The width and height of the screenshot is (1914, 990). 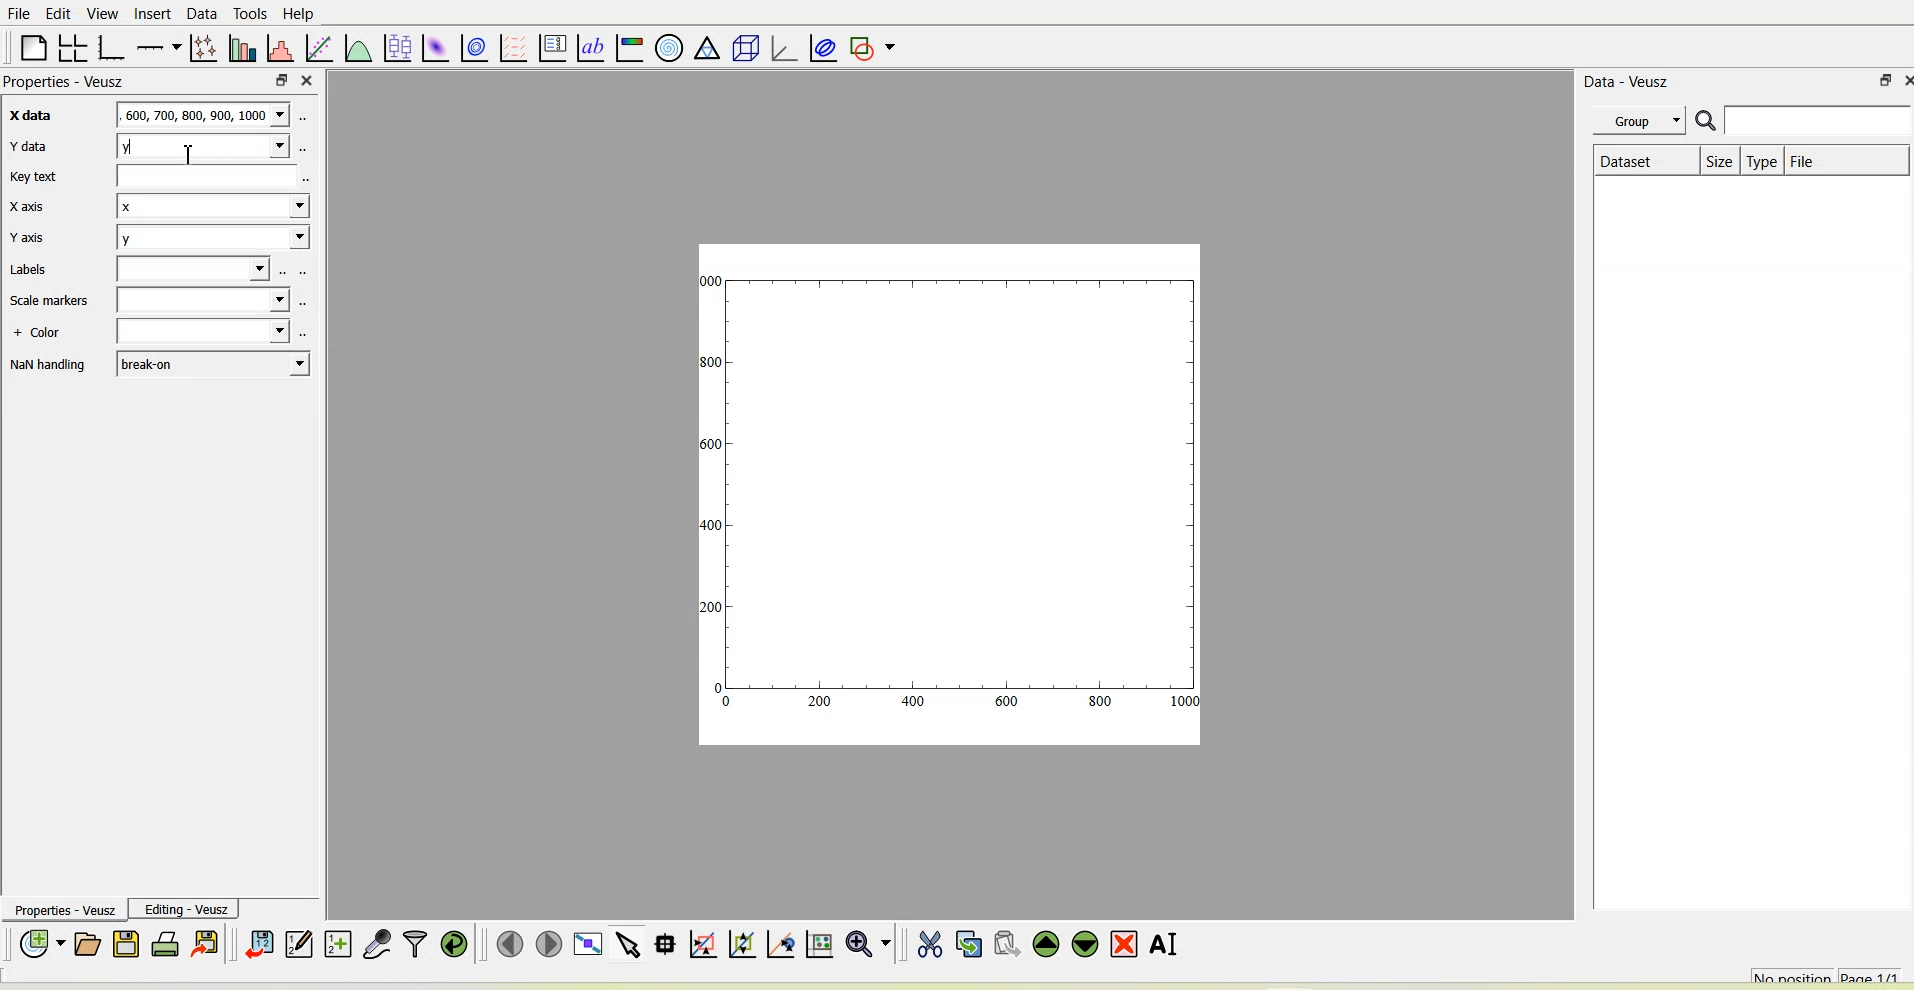 What do you see at coordinates (60, 909) in the screenshot?
I see `Properties - Veusz` at bounding box center [60, 909].